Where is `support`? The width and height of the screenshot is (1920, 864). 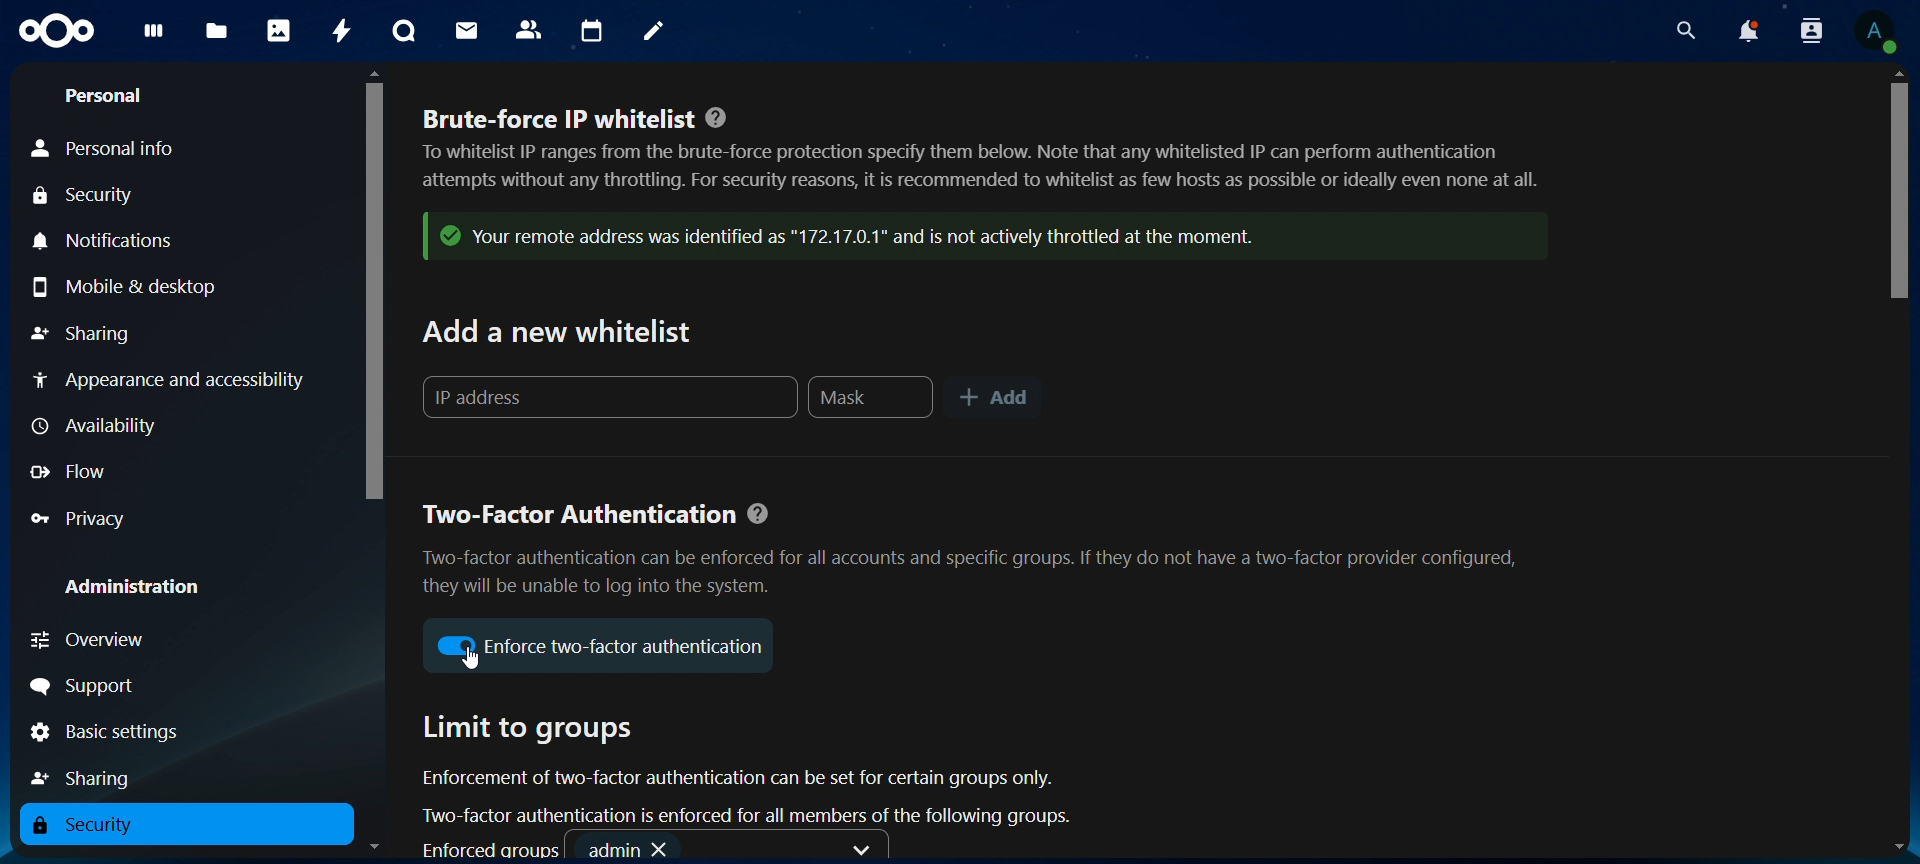 support is located at coordinates (87, 687).